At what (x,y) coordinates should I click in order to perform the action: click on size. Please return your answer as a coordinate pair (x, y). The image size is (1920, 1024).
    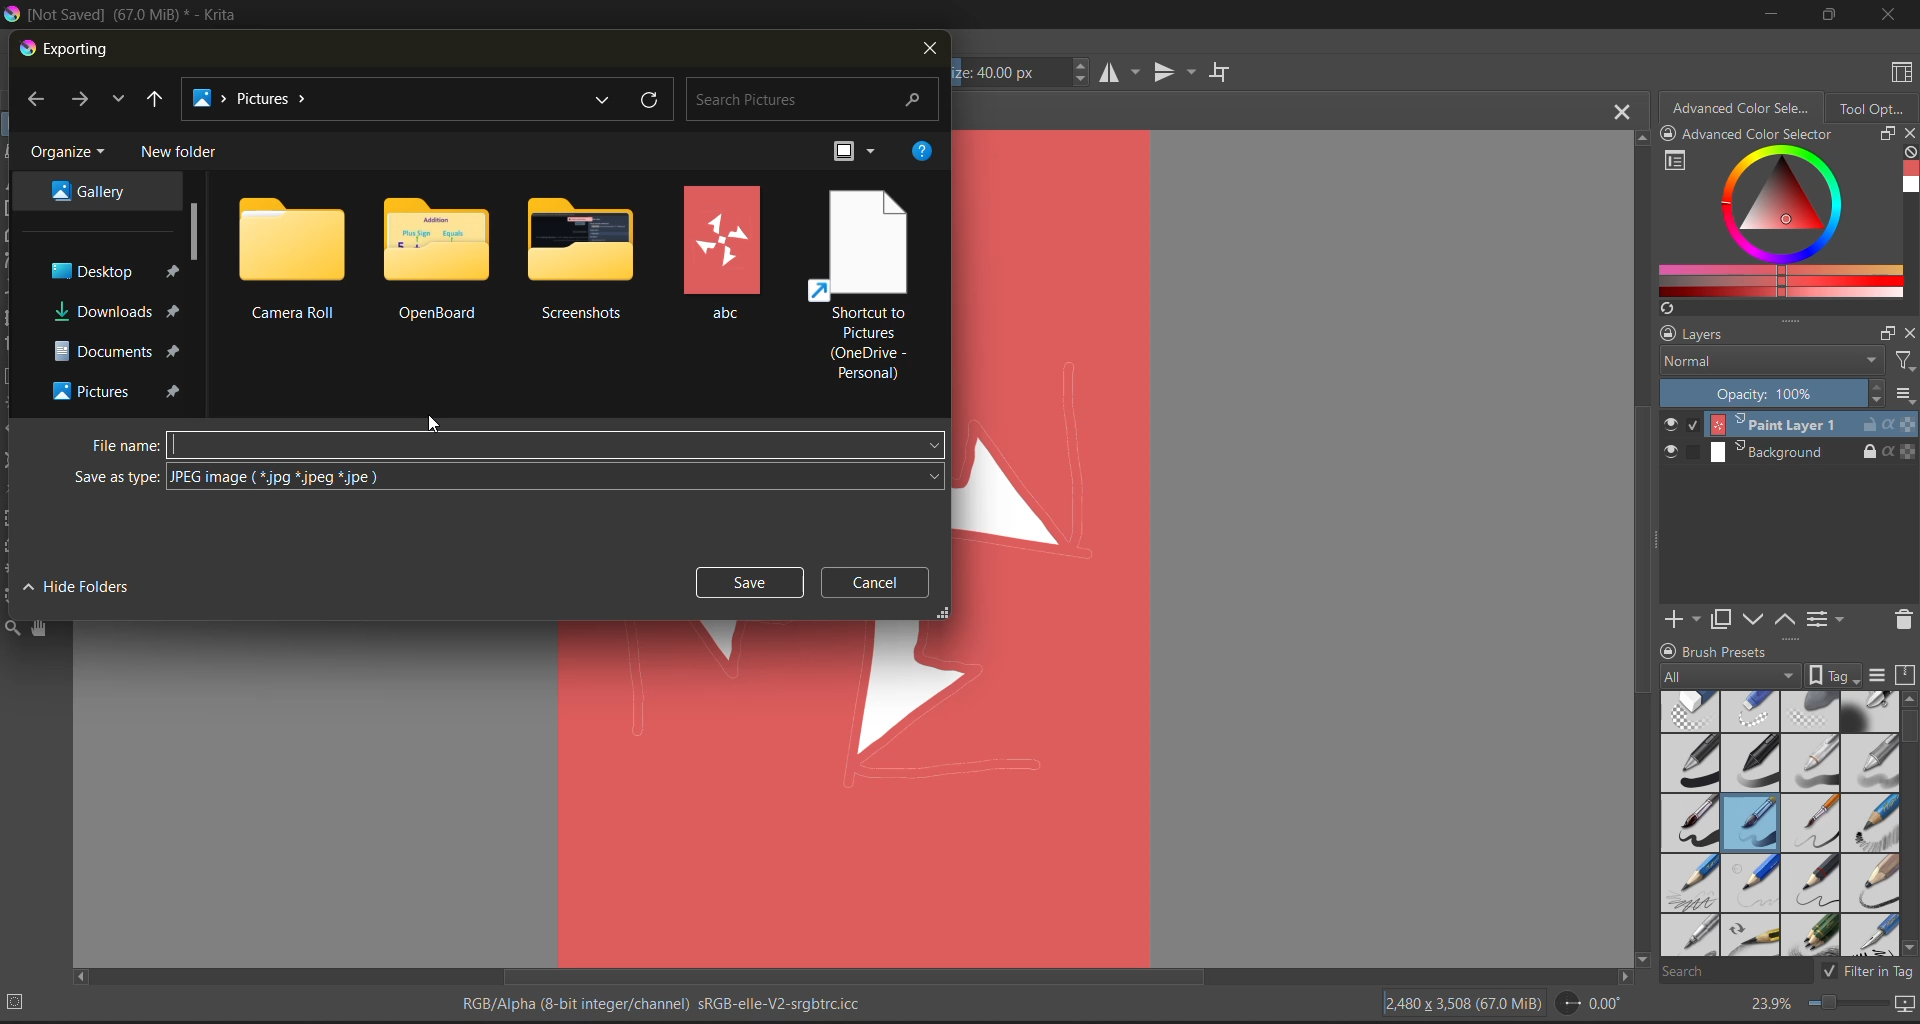
    Looking at the image, I should click on (1020, 75).